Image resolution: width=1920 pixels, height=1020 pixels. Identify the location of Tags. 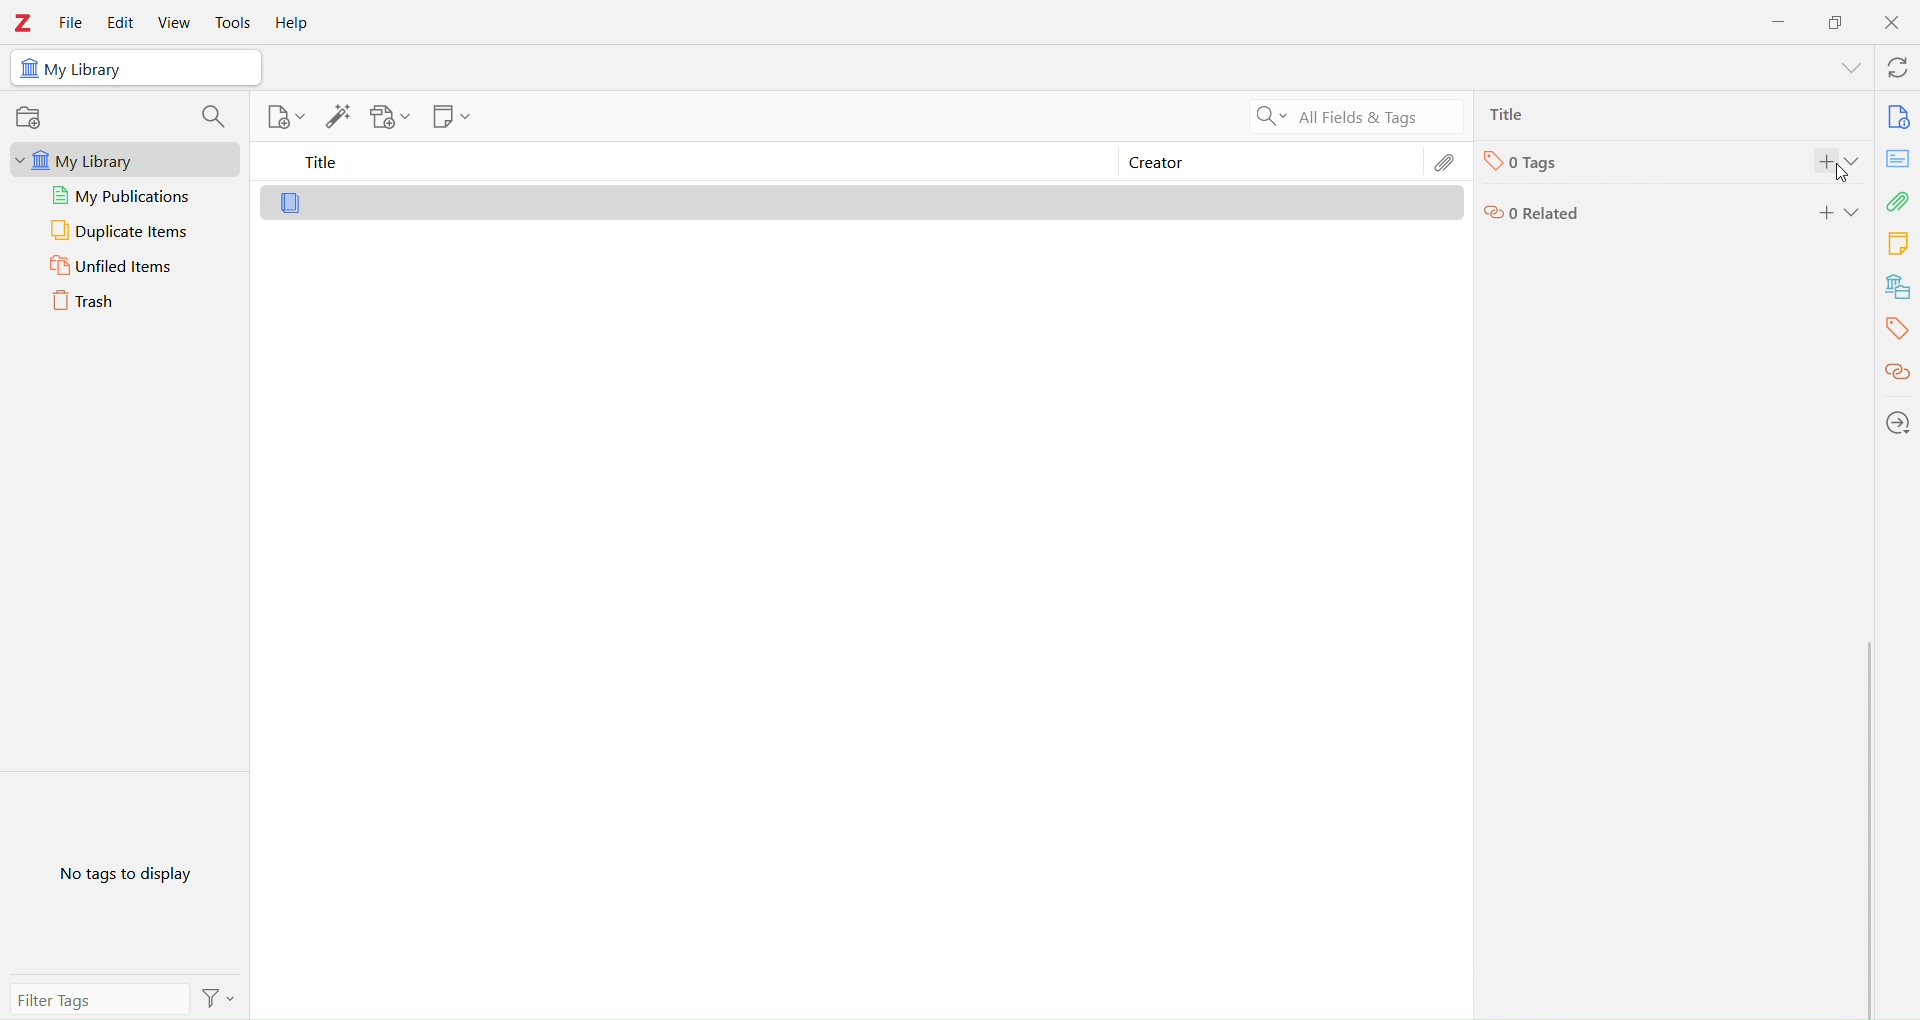
(1530, 165).